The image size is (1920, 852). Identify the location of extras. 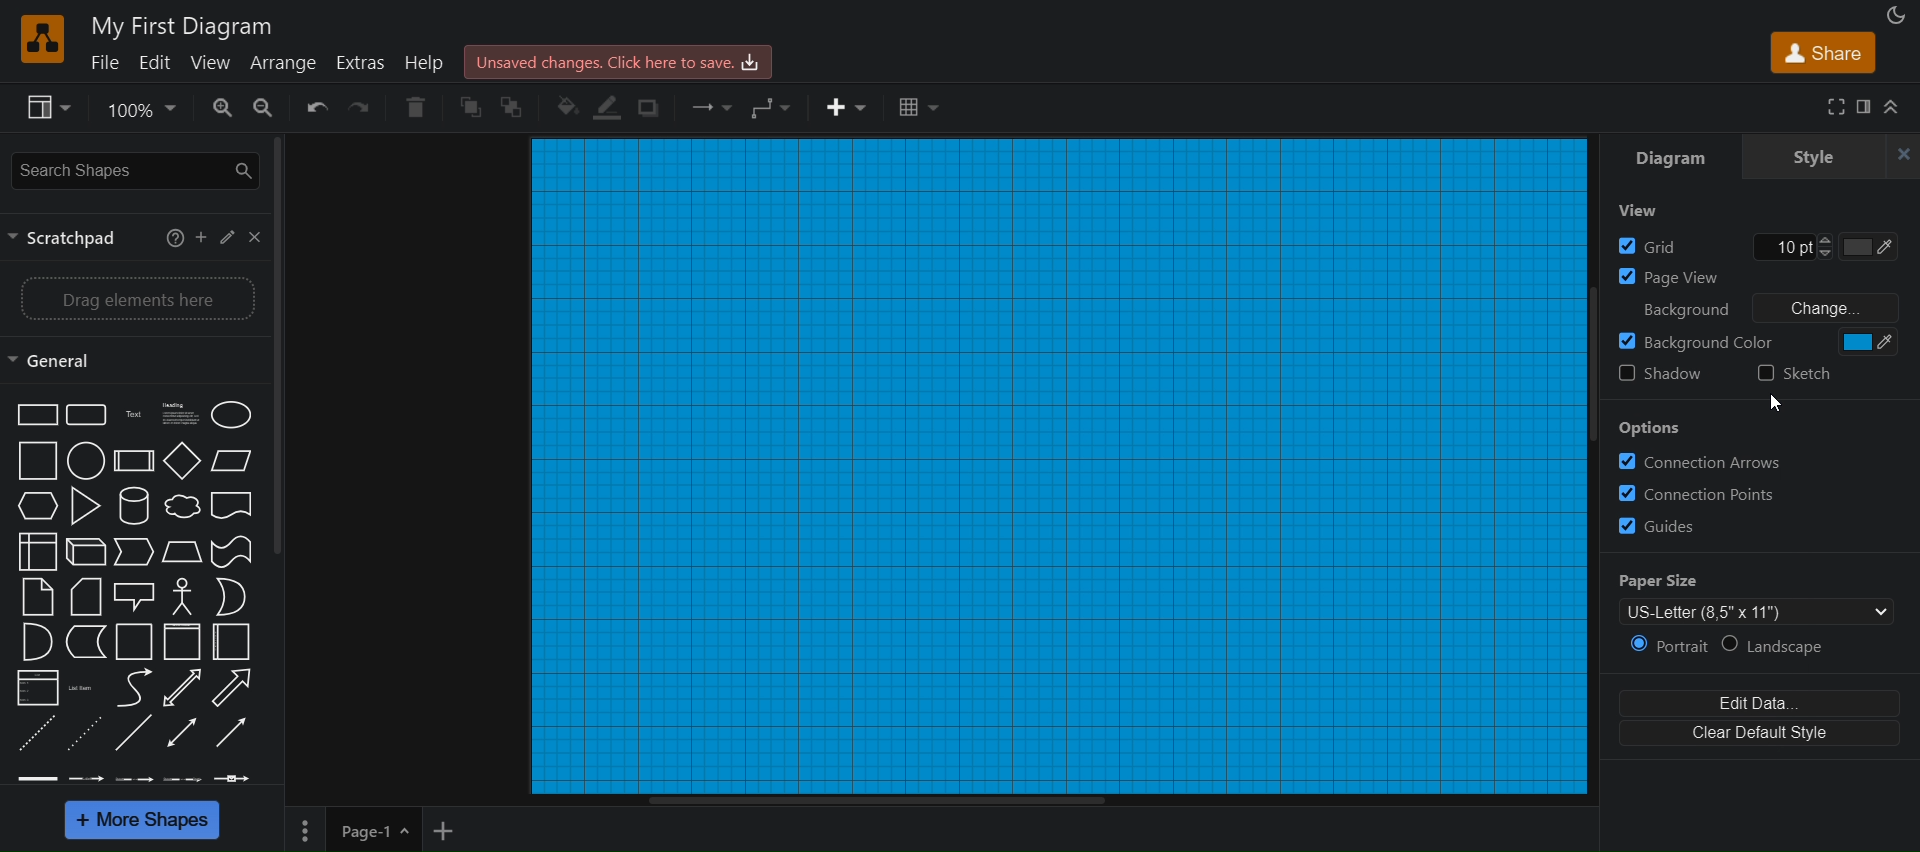
(359, 63).